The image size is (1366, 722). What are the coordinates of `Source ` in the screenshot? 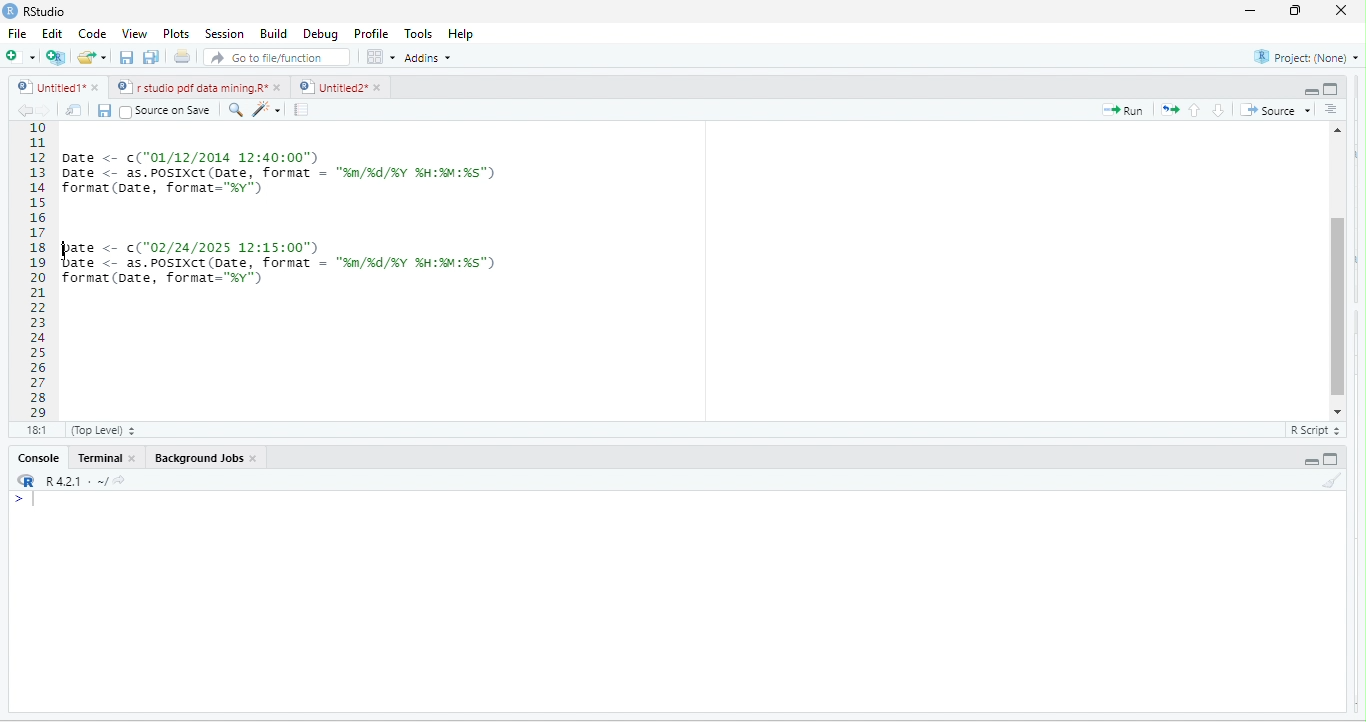 It's located at (1277, 110).